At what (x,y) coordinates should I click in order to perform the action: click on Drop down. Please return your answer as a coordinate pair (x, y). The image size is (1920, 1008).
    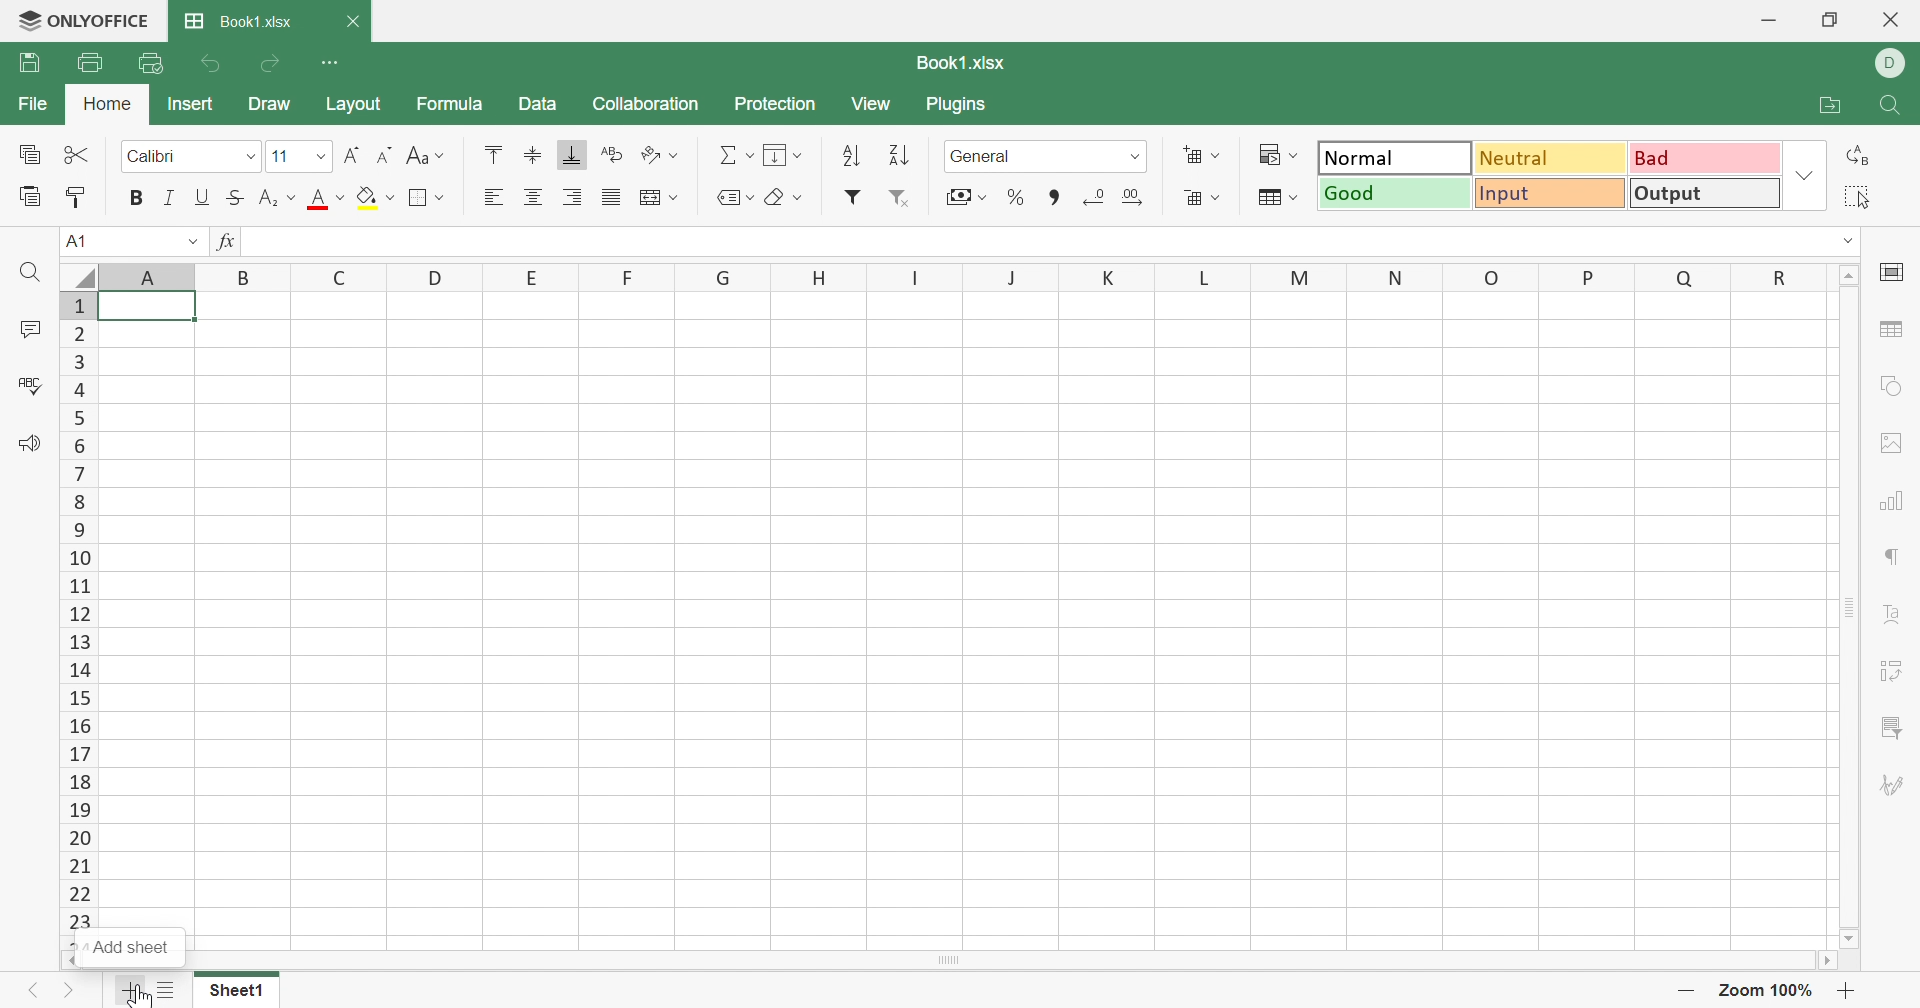
    Looking at the image, I should click on (444, 197).